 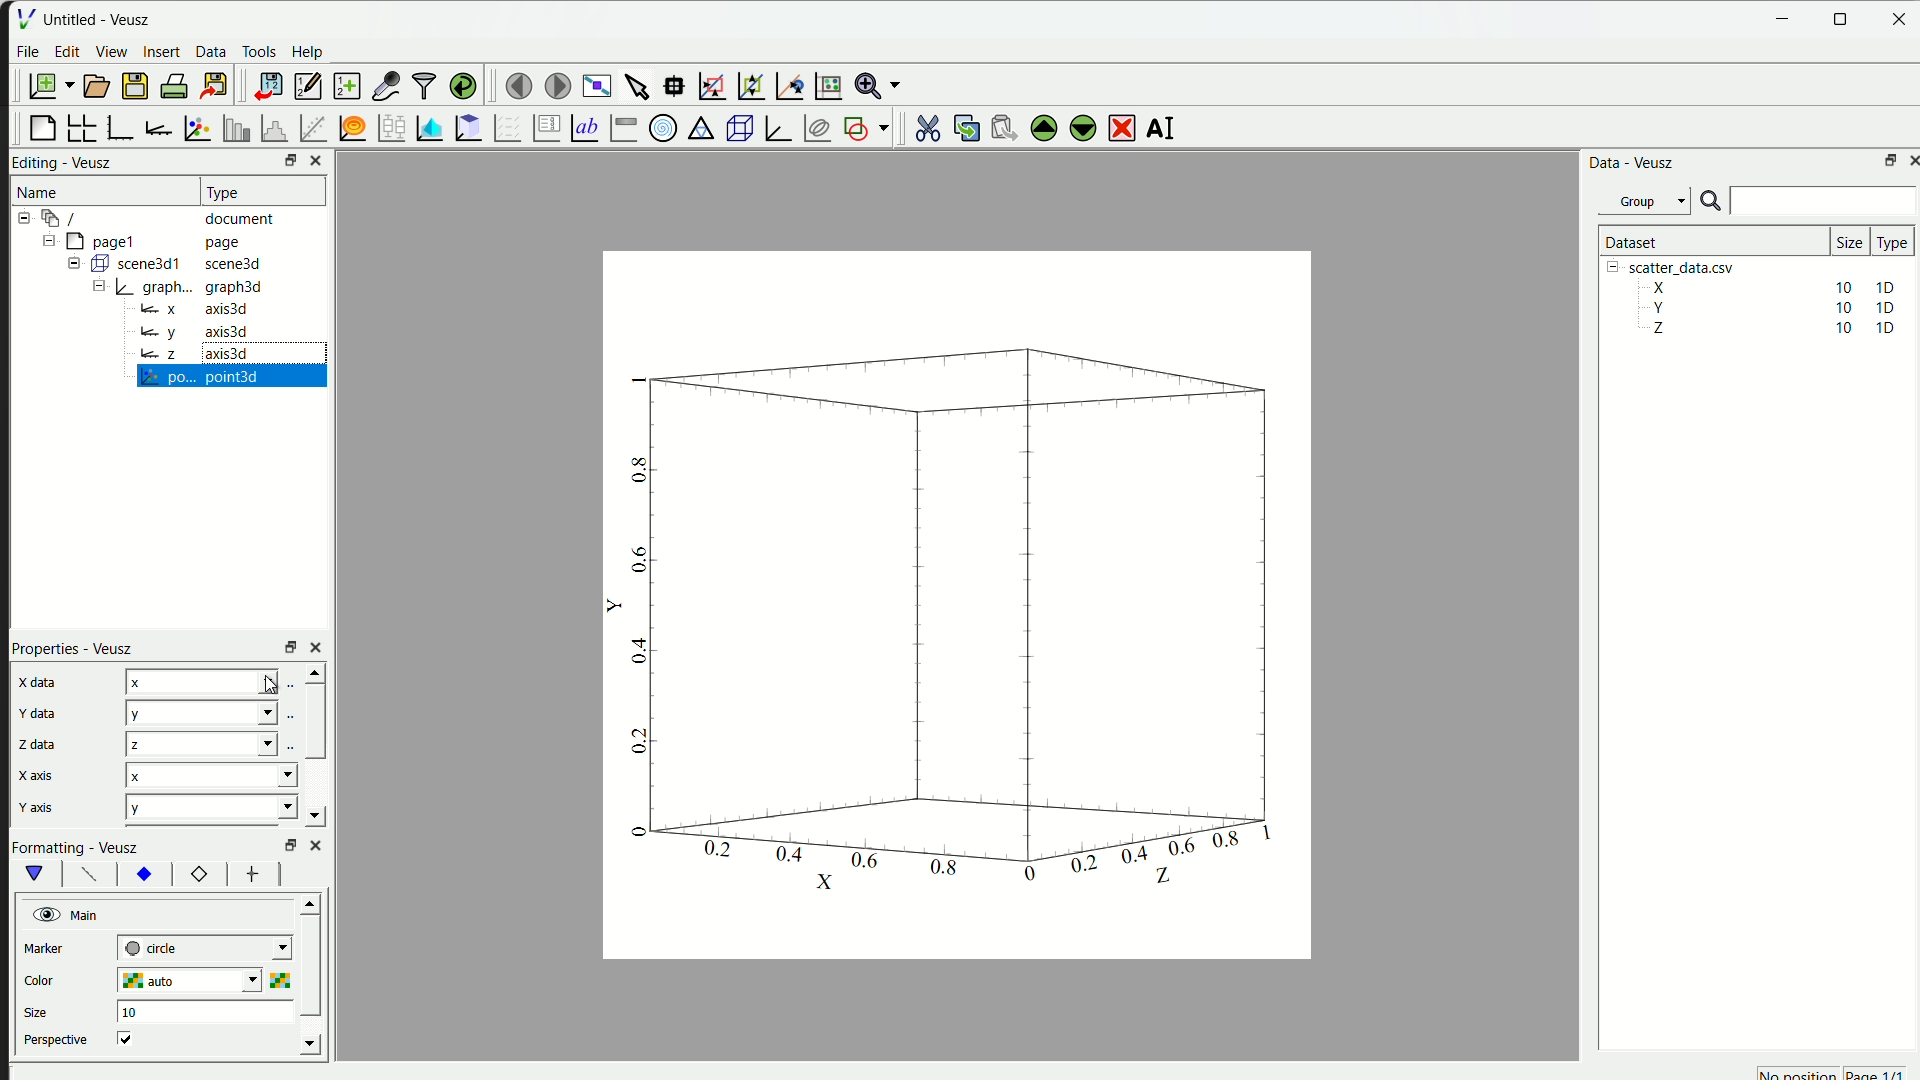 What do you see at coordinates (36, 874) in the screenshot?
I see `vShape` at bounding box center [36, 874].